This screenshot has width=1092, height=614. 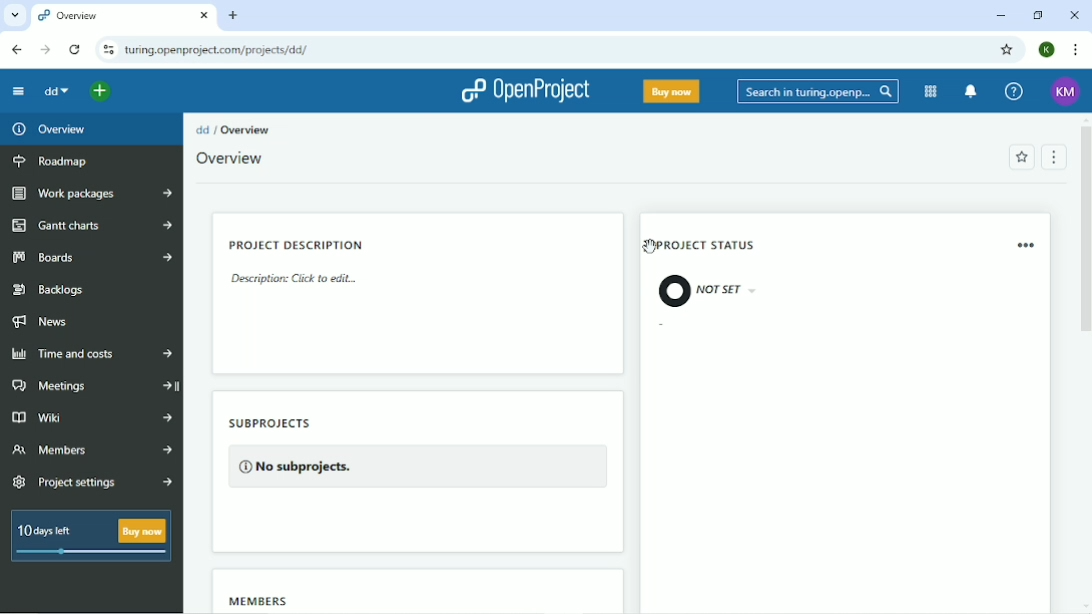 What do you see at coordinates (90, 227) in the screenshot?
I see `Gantt charts` at bounding box center [90, 227].